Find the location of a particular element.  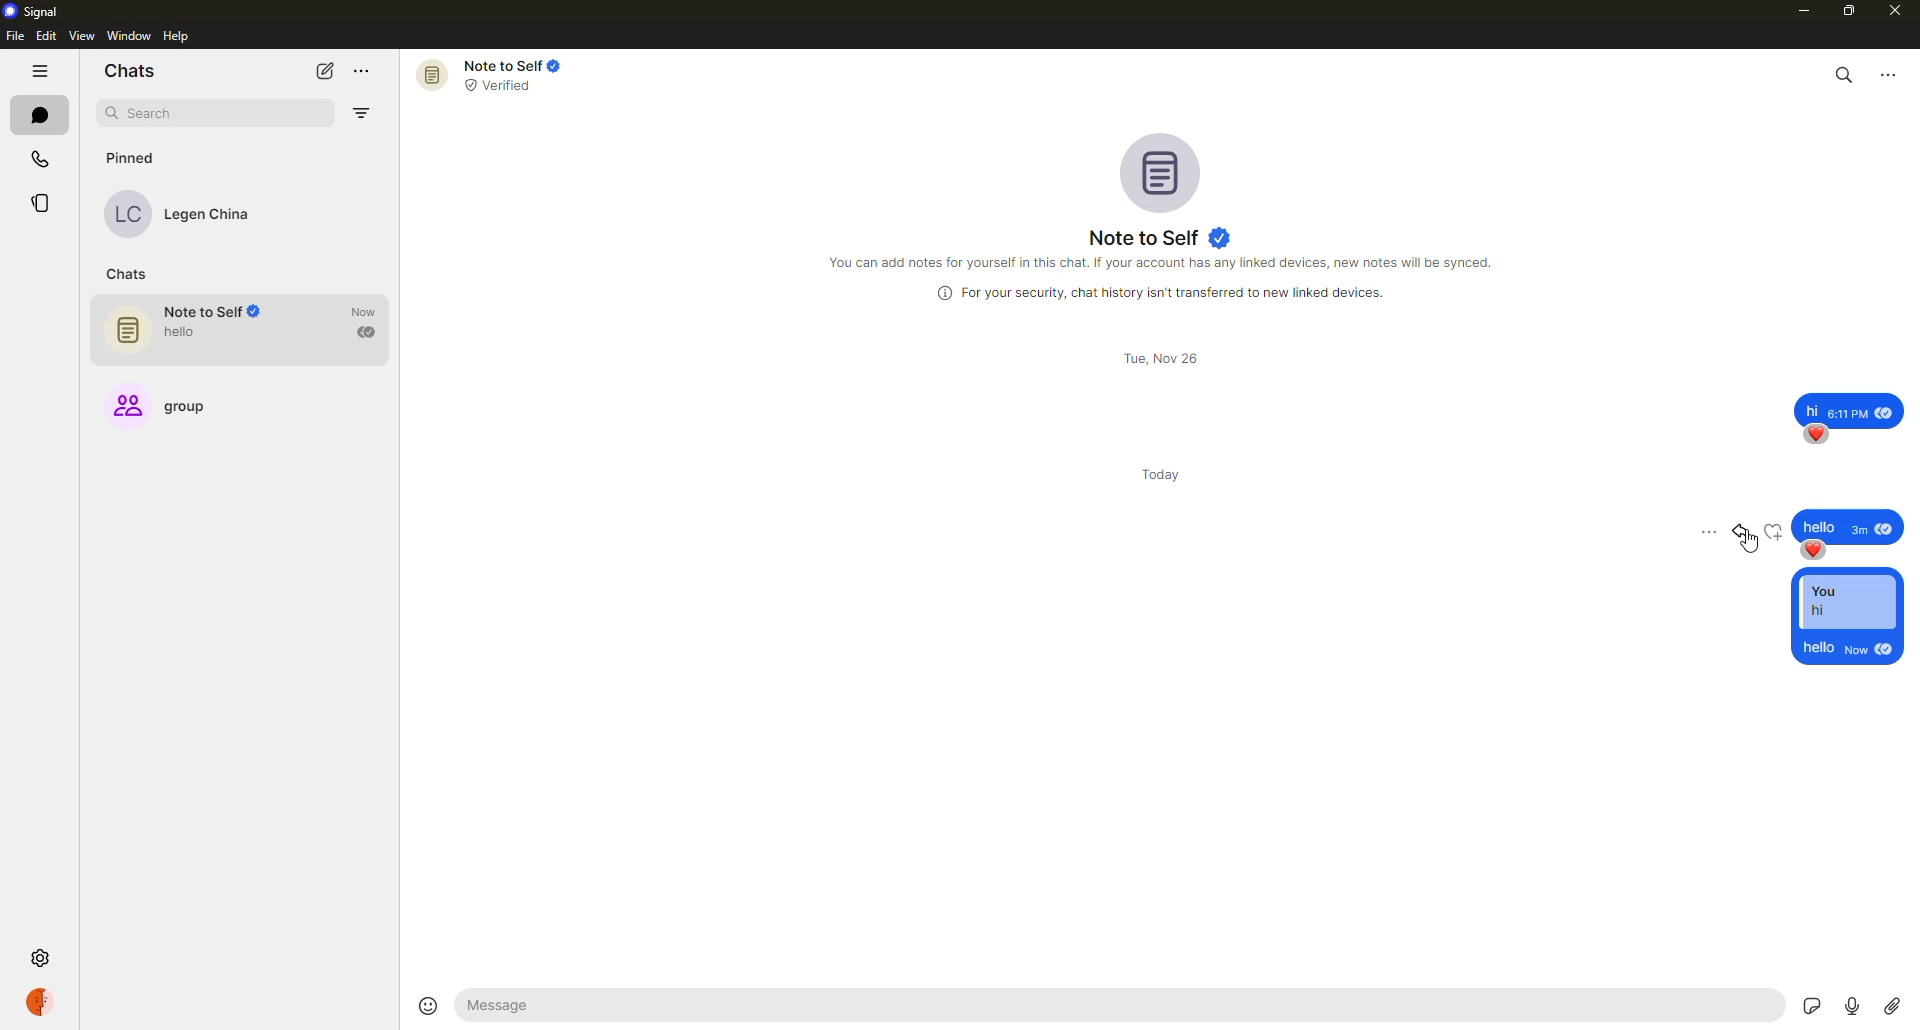

reaction is located at coordinates (1775, 537).